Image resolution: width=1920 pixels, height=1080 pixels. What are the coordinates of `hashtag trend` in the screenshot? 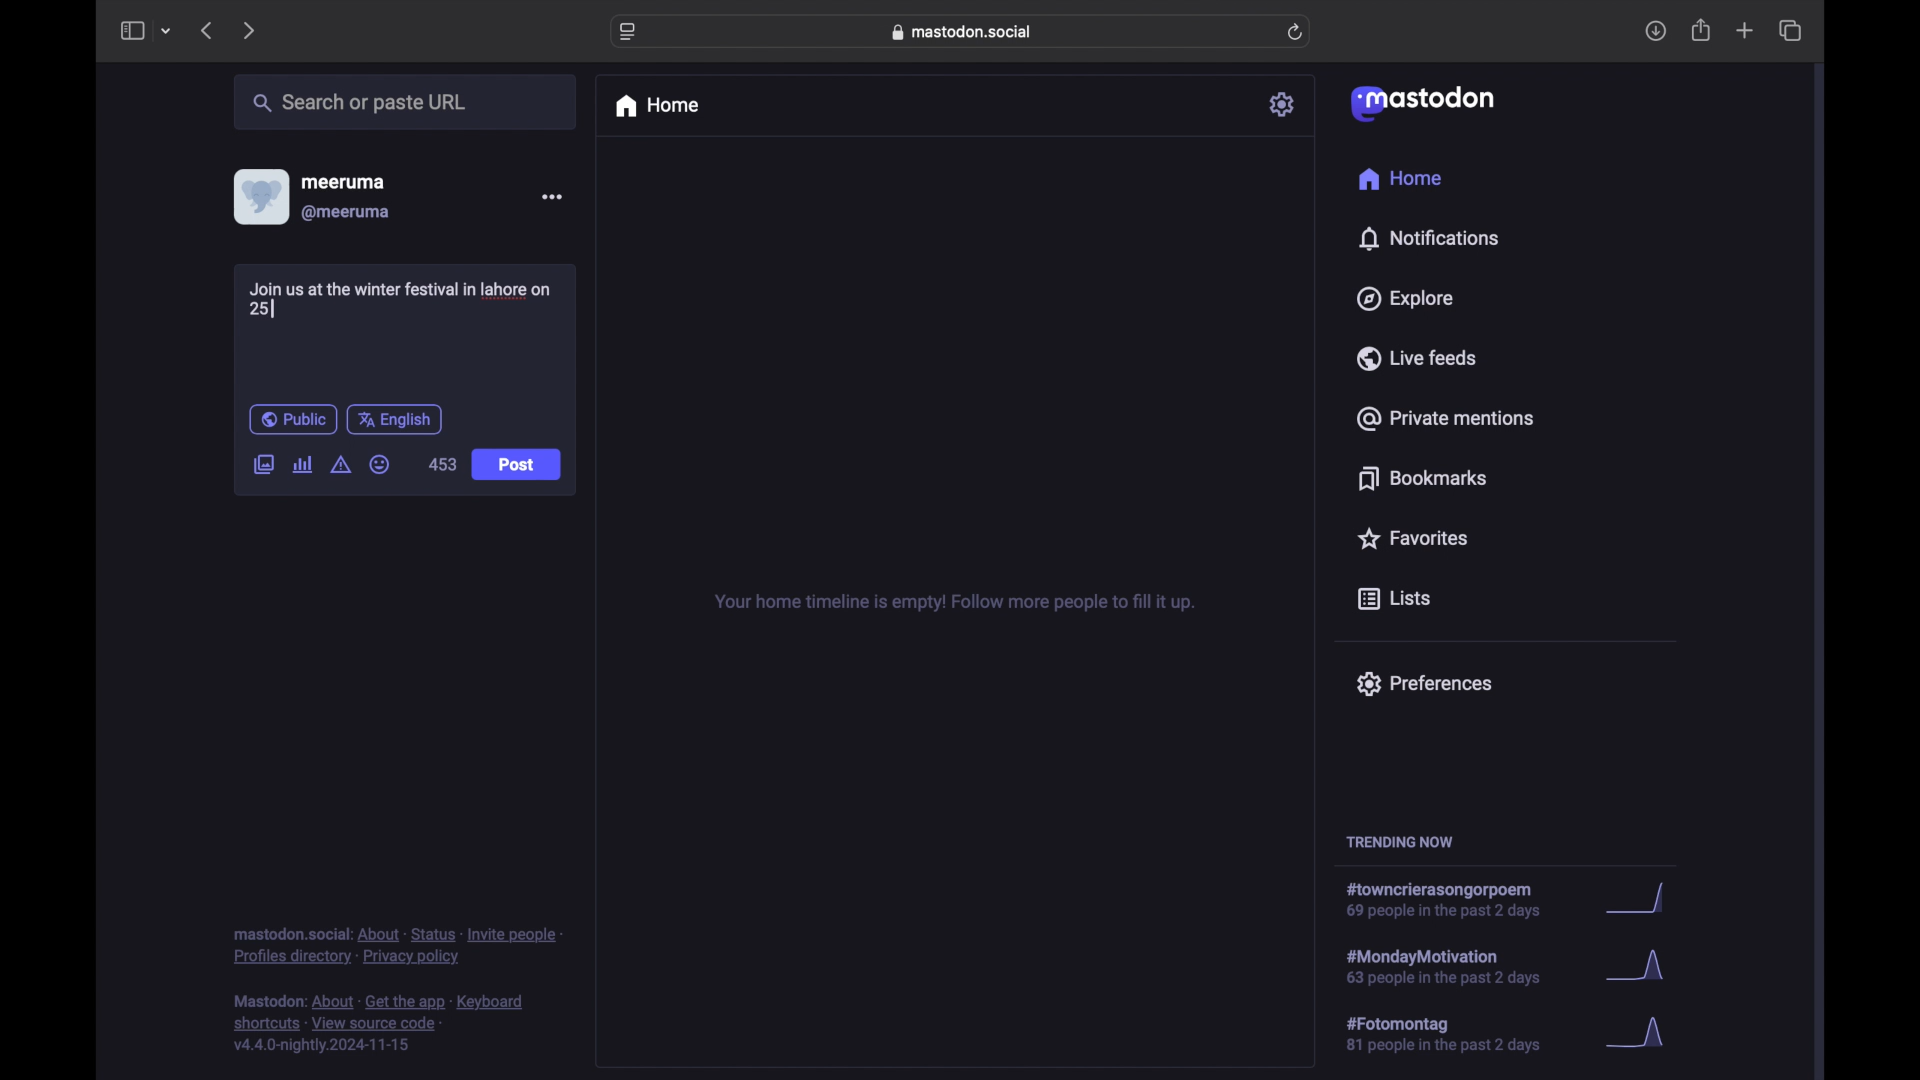 It's located at (1457, 1035).